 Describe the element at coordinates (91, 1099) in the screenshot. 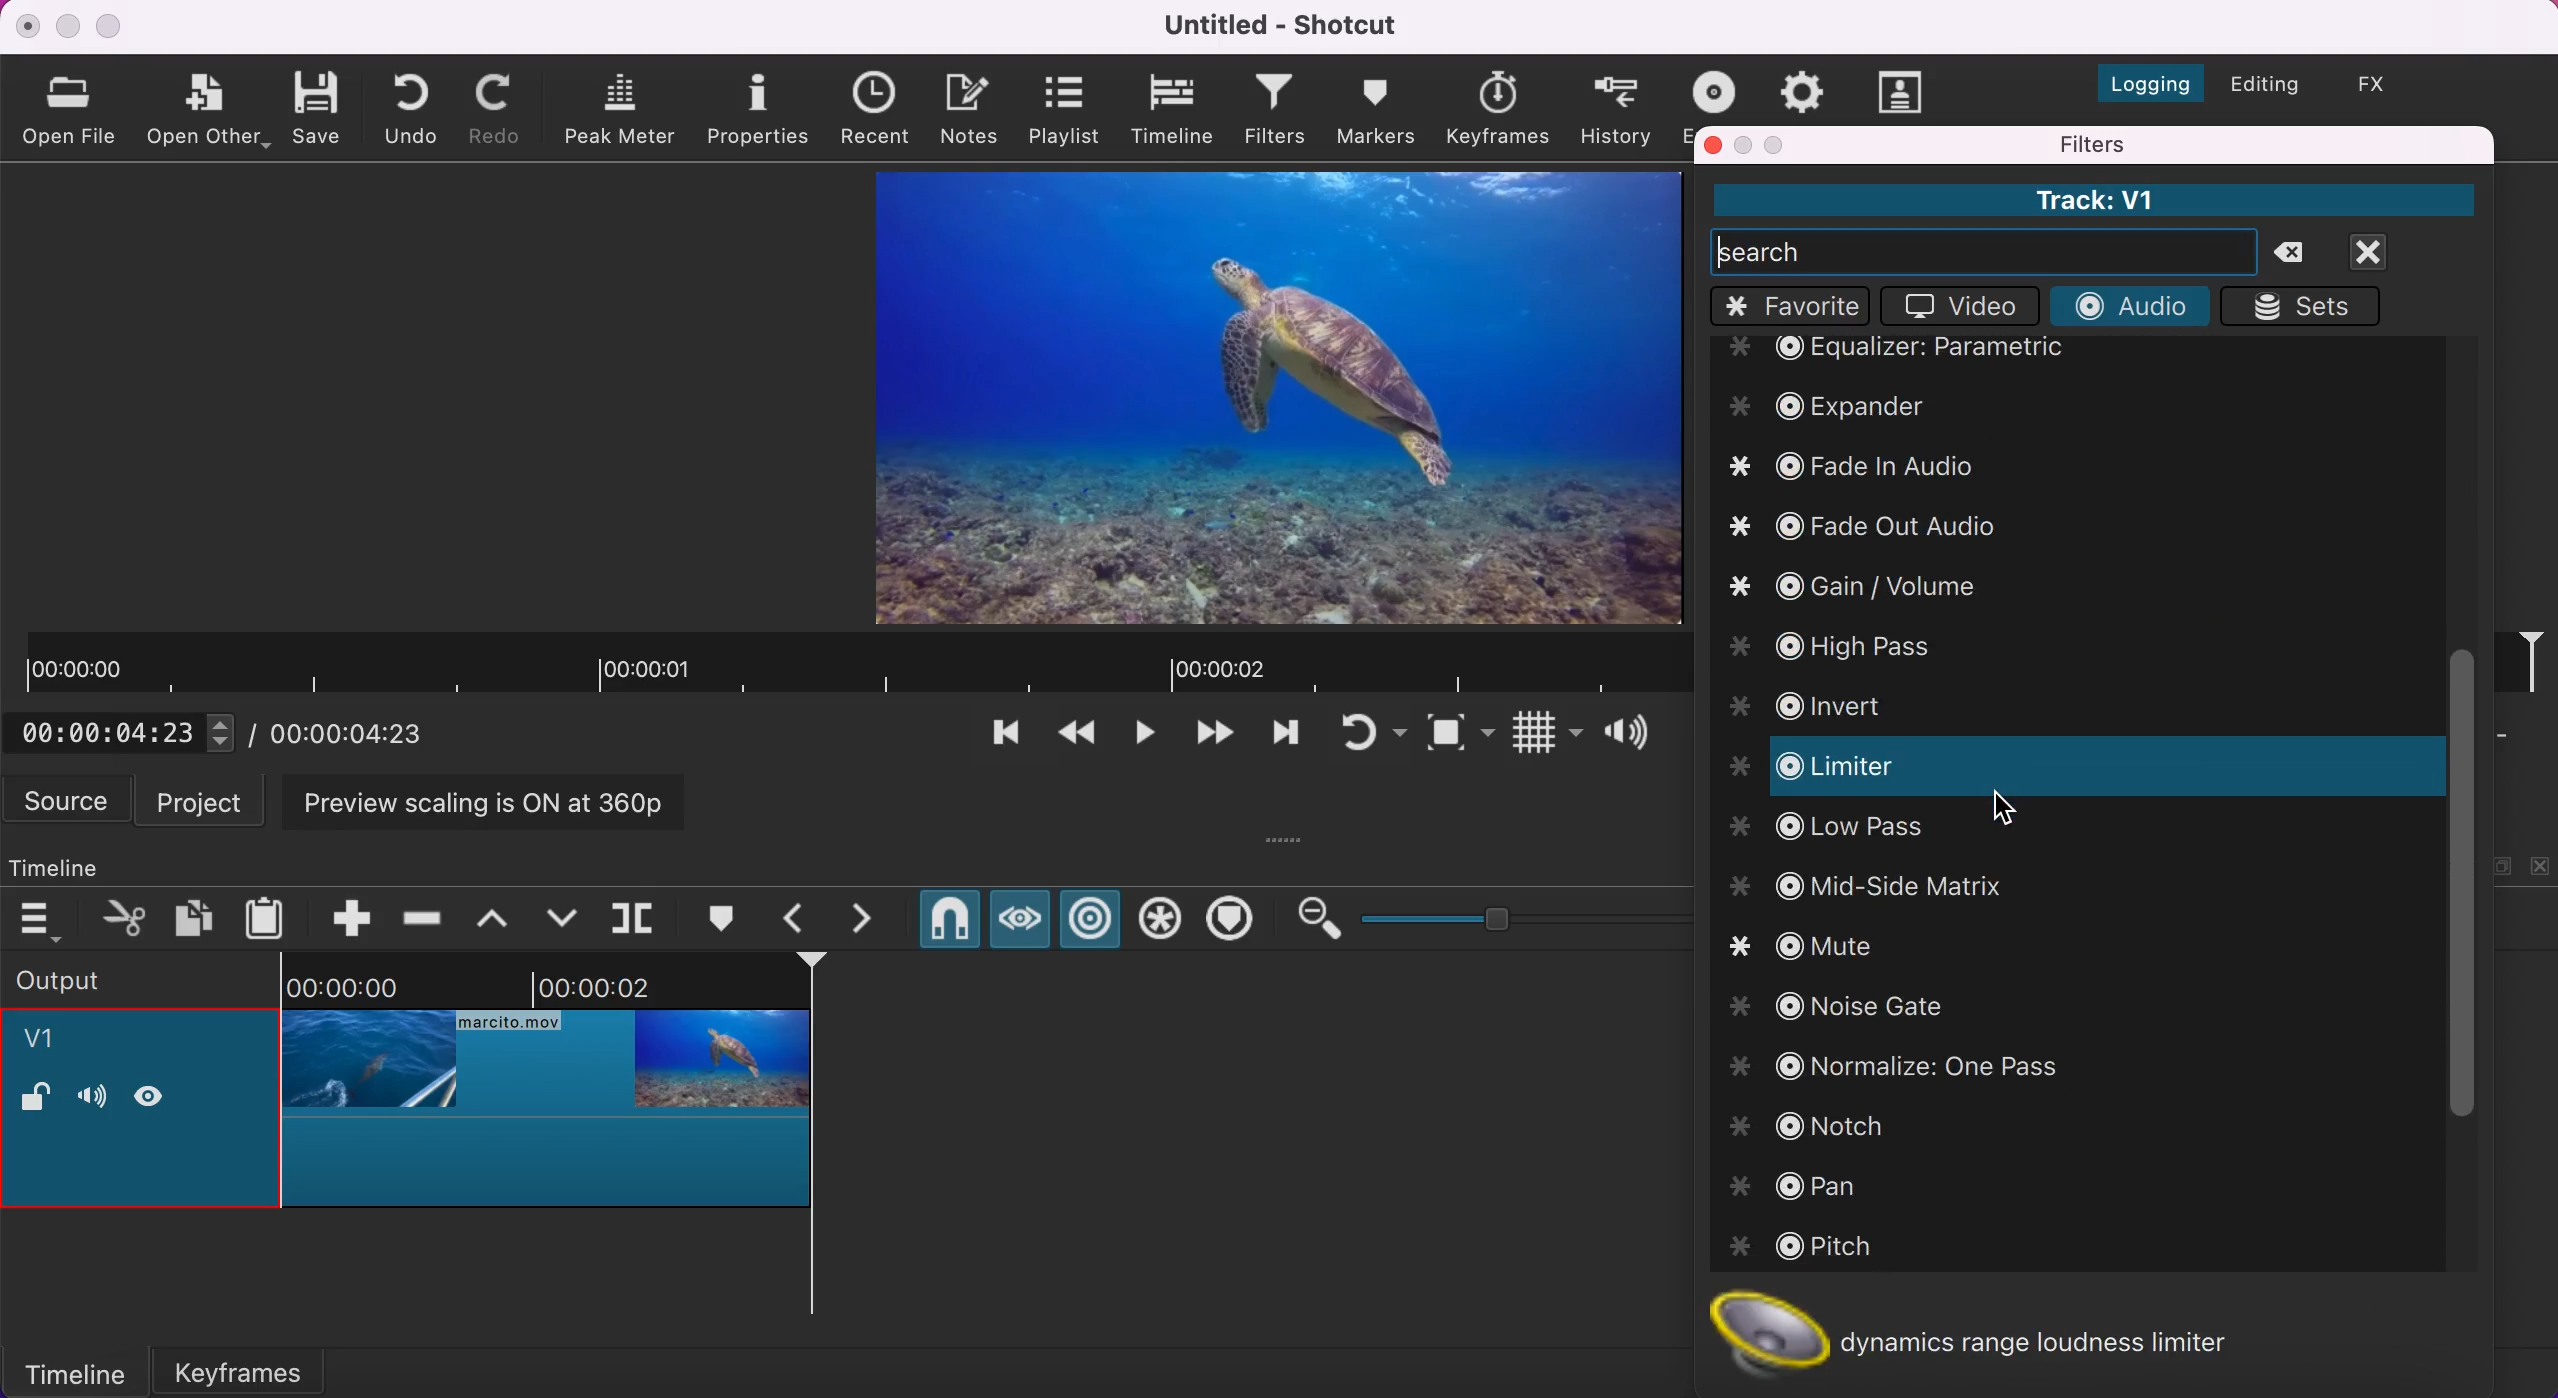

I see `volume` at that location.